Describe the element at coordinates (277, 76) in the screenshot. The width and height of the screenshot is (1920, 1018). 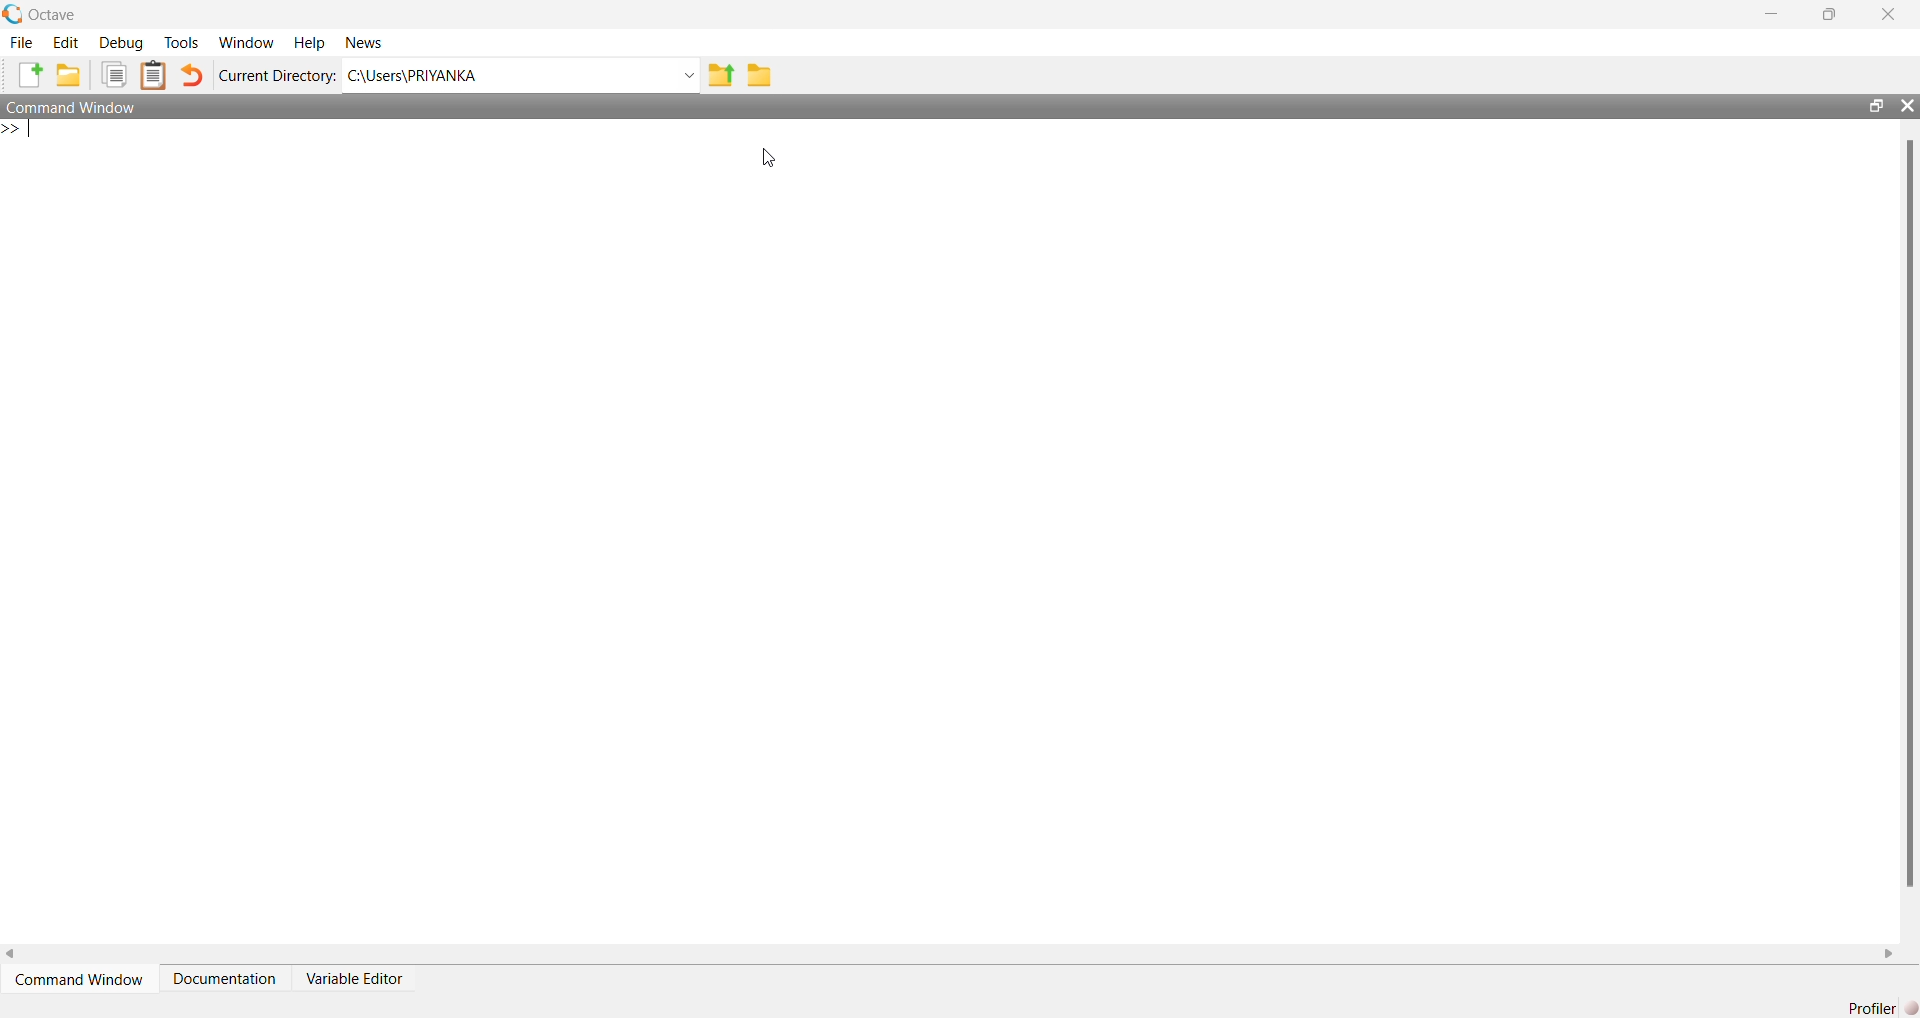
I see `Current Directory:` at that location.